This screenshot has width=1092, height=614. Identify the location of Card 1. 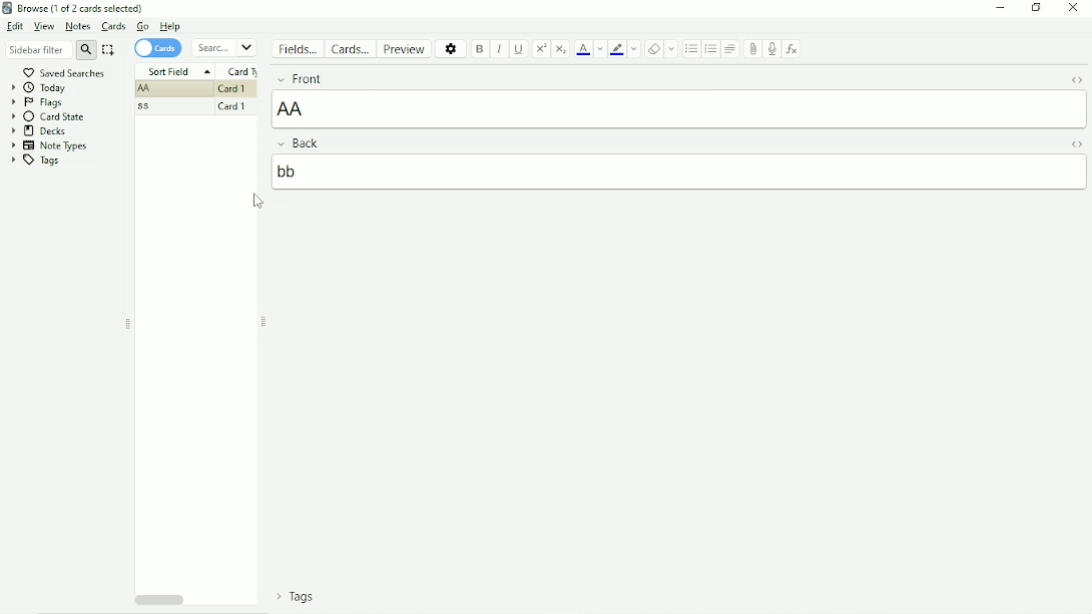
(233, 89).